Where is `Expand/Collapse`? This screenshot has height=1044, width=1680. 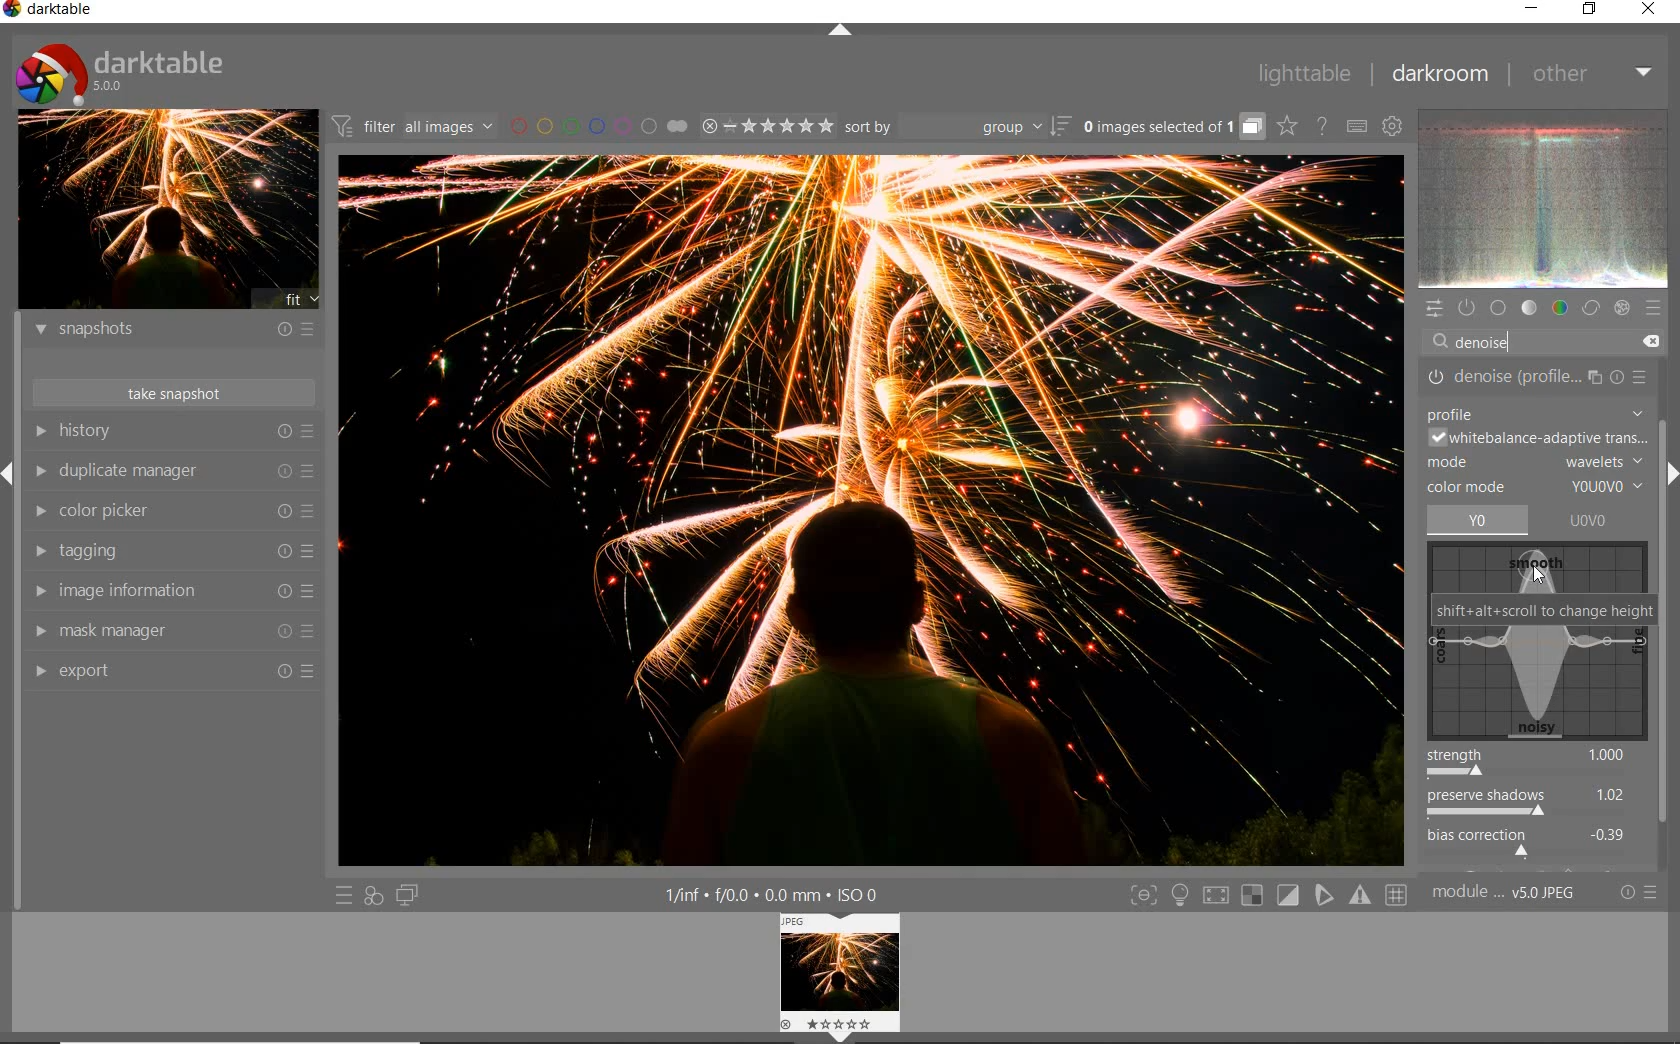
Expand/Collapse is located at coordinates (10, 474).